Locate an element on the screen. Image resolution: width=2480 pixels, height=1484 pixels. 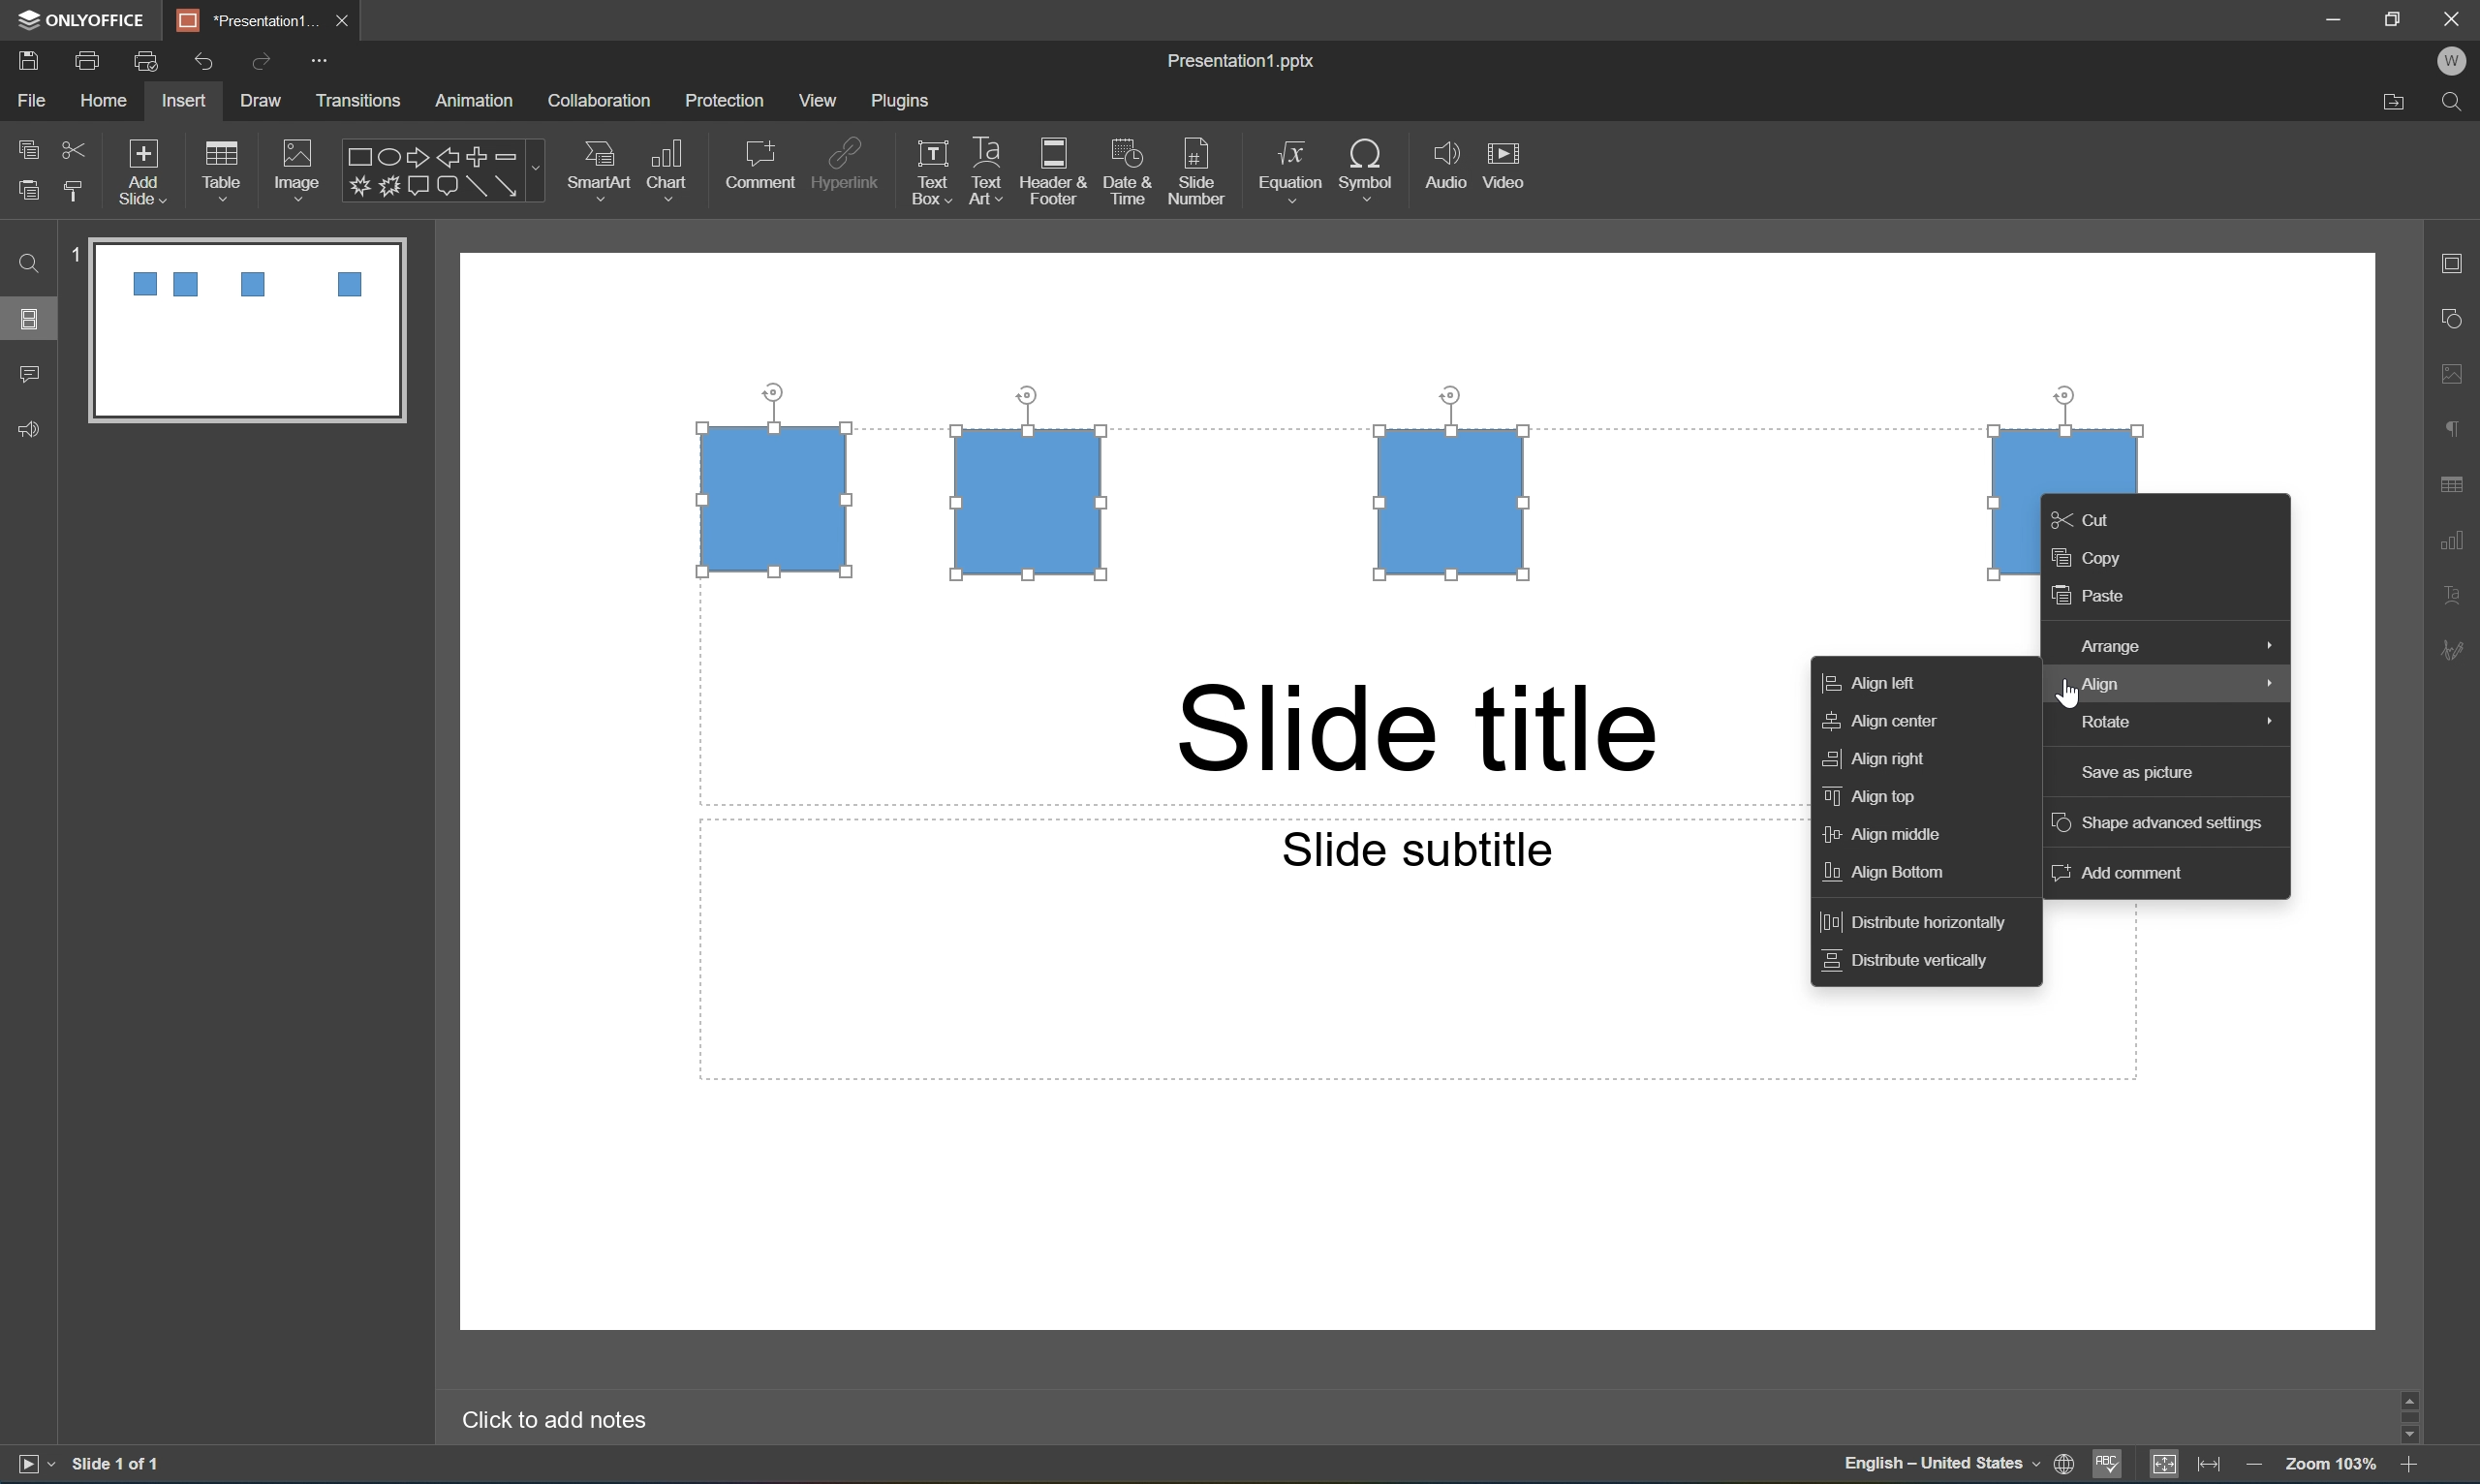
4 Squares selected is located at coordinates (1350, 488).